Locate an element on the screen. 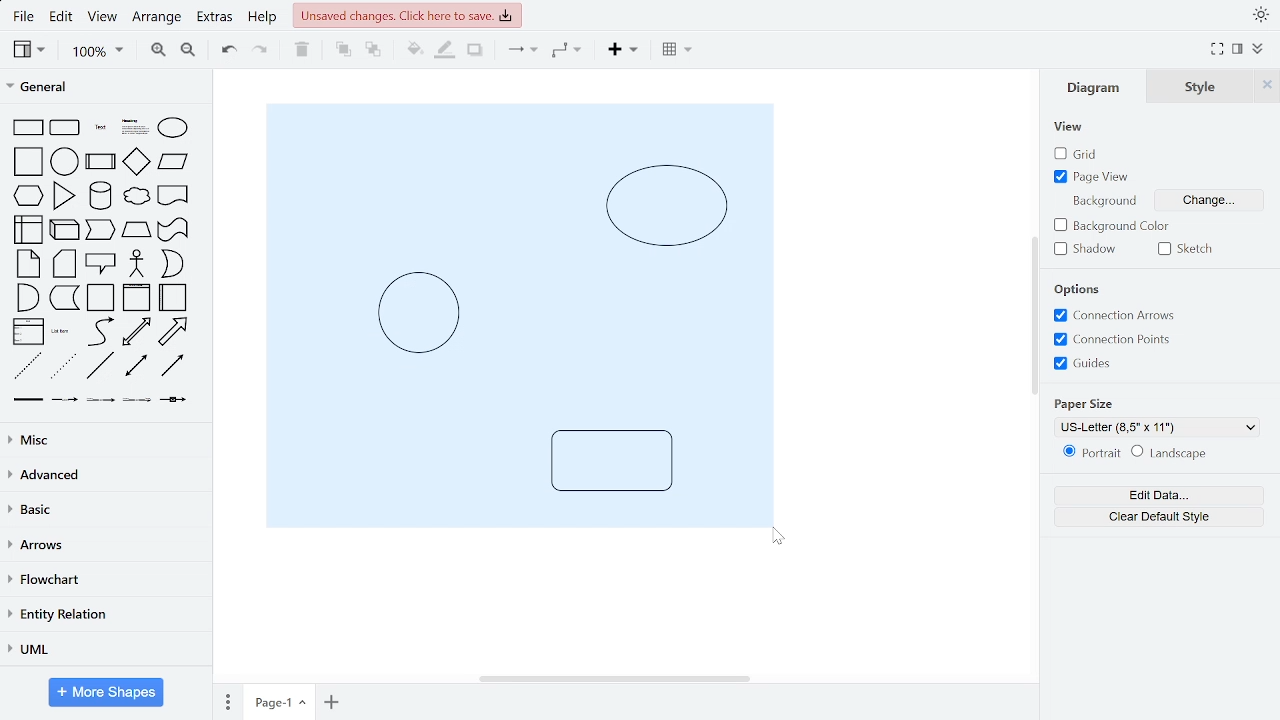 This screenshot has width=1280, height=720. connector is located at coordinates (520, 53).